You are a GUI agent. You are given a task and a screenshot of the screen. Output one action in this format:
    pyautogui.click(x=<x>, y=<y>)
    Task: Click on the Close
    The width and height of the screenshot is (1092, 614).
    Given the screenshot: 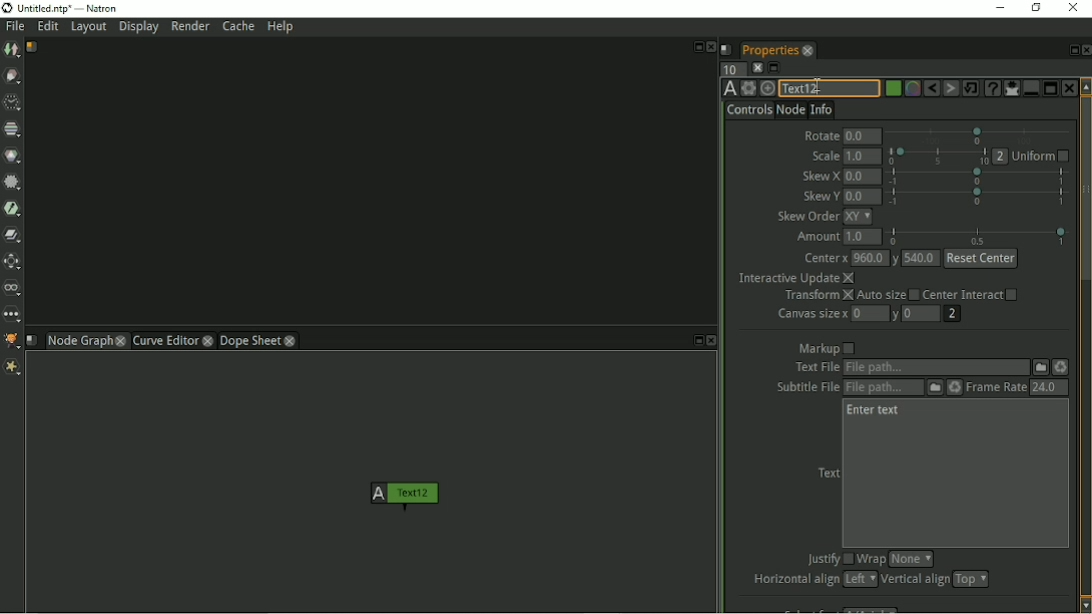 What is the action you would take?
    pyautogui.click(x=1068, y=88)
    